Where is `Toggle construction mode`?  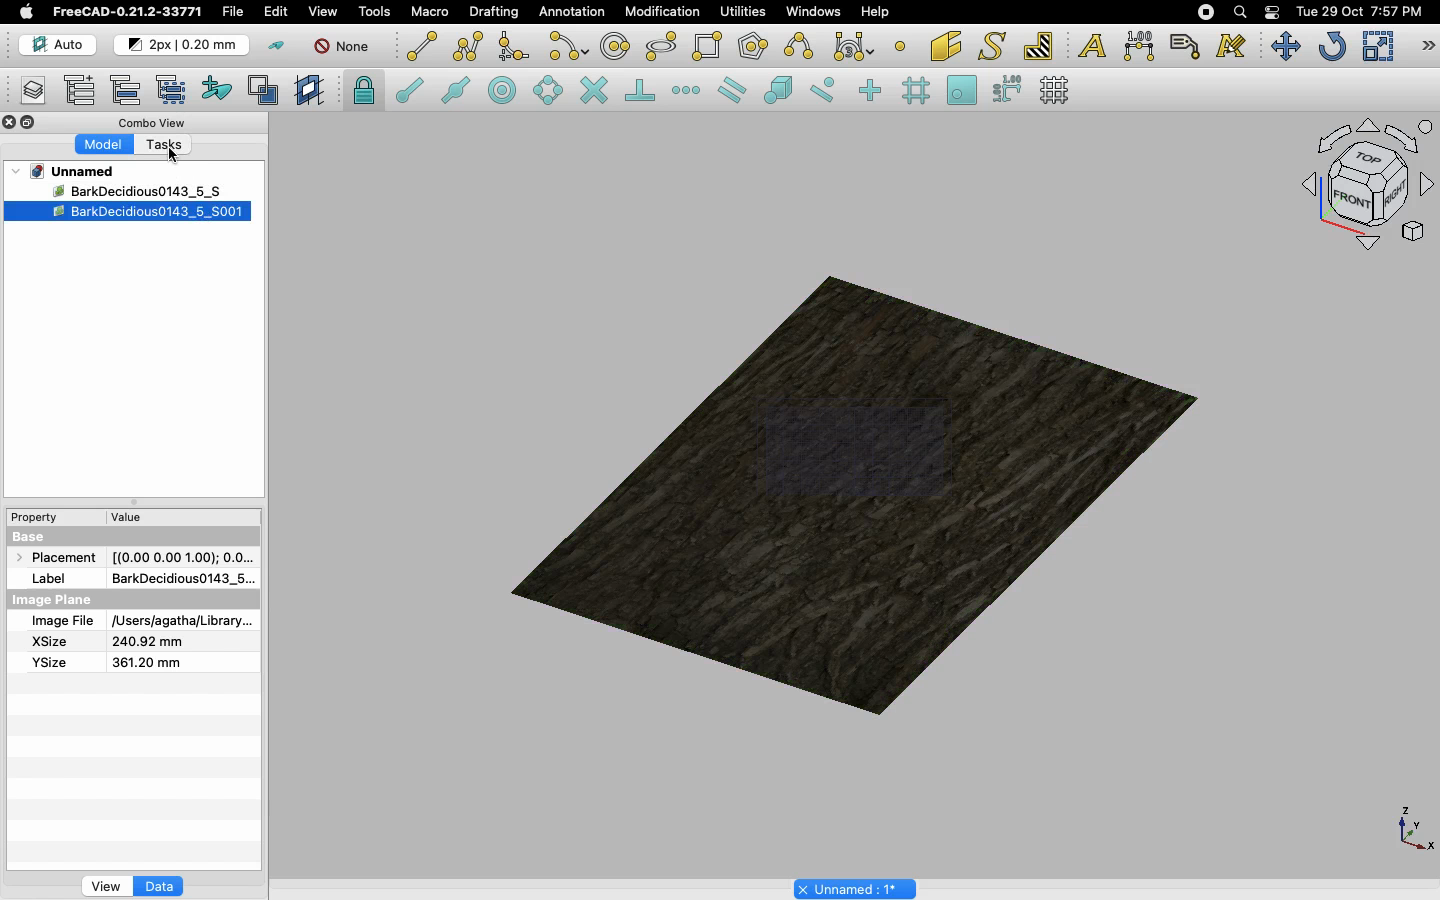
Toggle construction mode is located at coordinates (277, 46).